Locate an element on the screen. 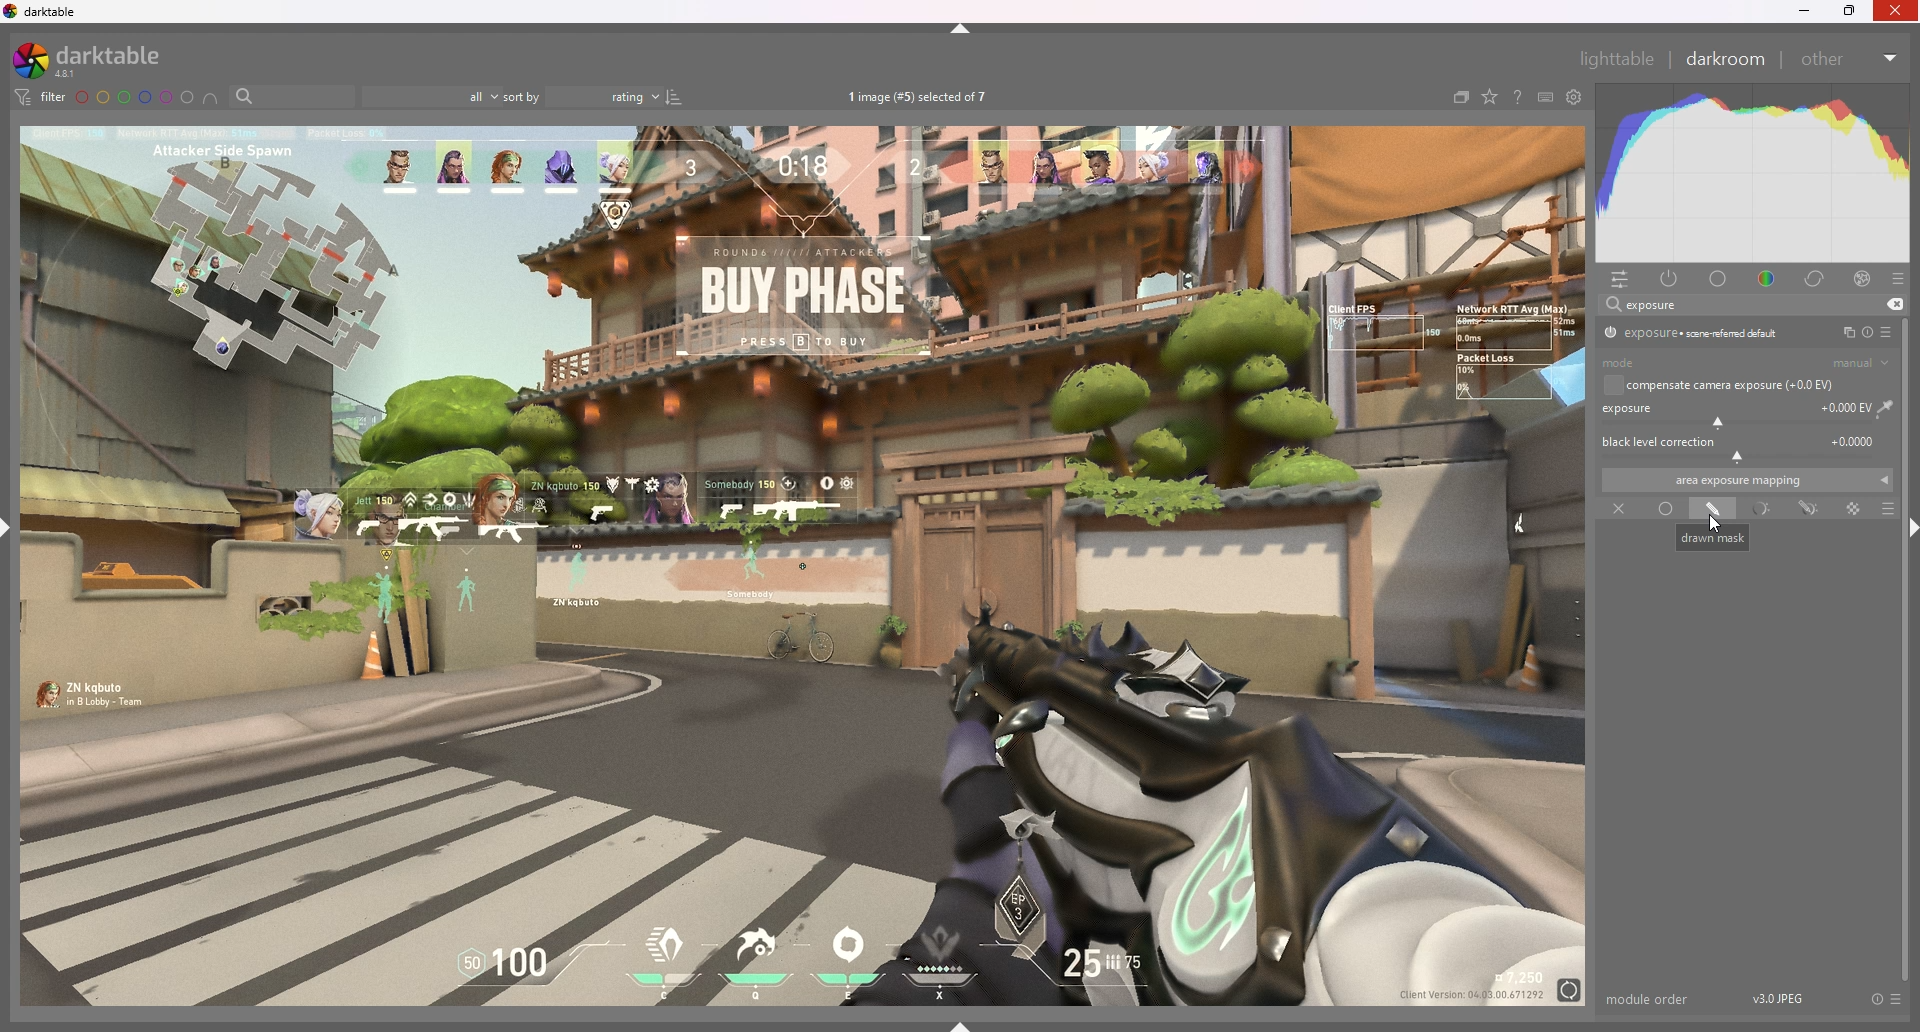 This screenshot has width=1920, height=1032. color labels is located at coordinates (135, 98).